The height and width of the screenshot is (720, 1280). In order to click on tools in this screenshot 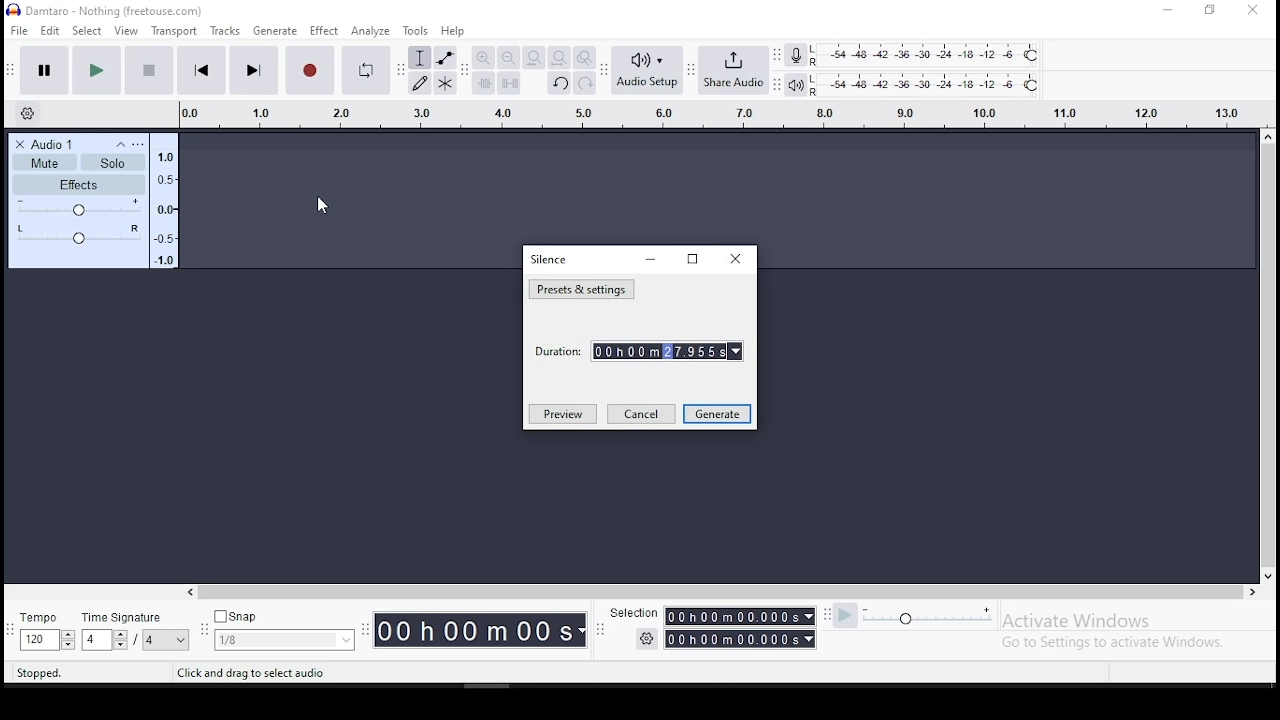, I will do `click(417, 30)`.